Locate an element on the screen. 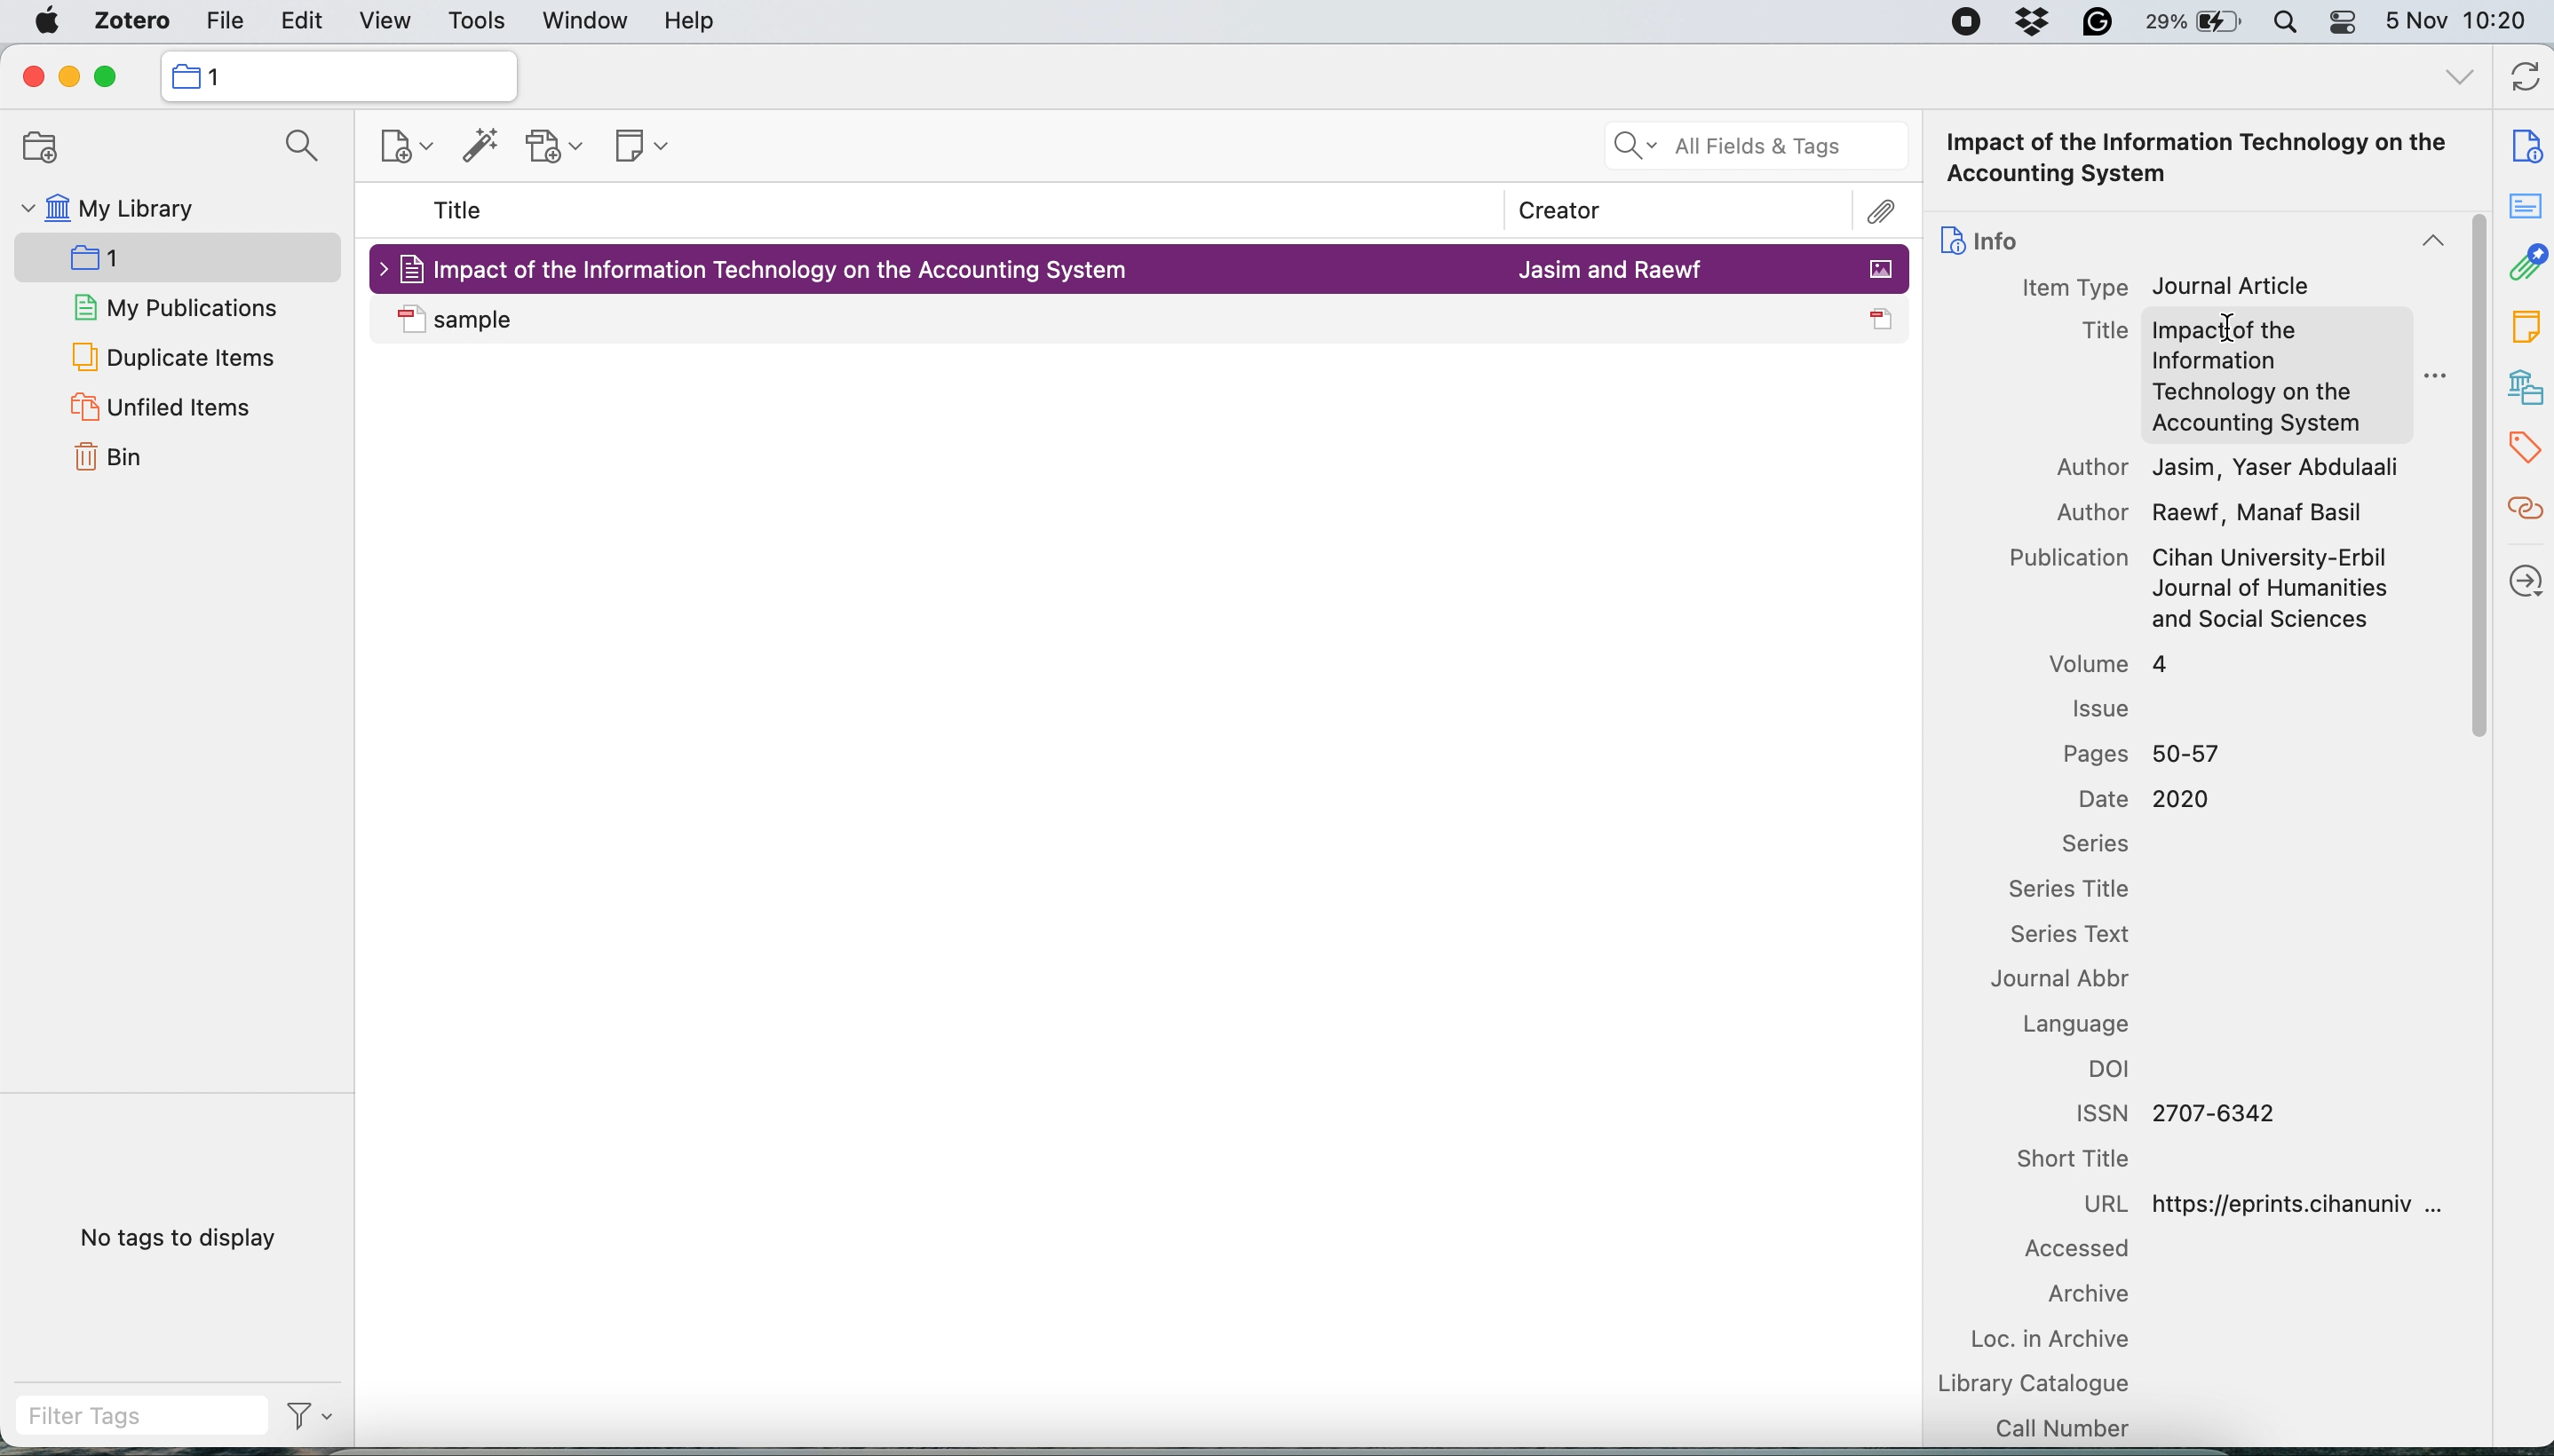 The image size is (2554, 1456). title is located at coordinates (460, 214).